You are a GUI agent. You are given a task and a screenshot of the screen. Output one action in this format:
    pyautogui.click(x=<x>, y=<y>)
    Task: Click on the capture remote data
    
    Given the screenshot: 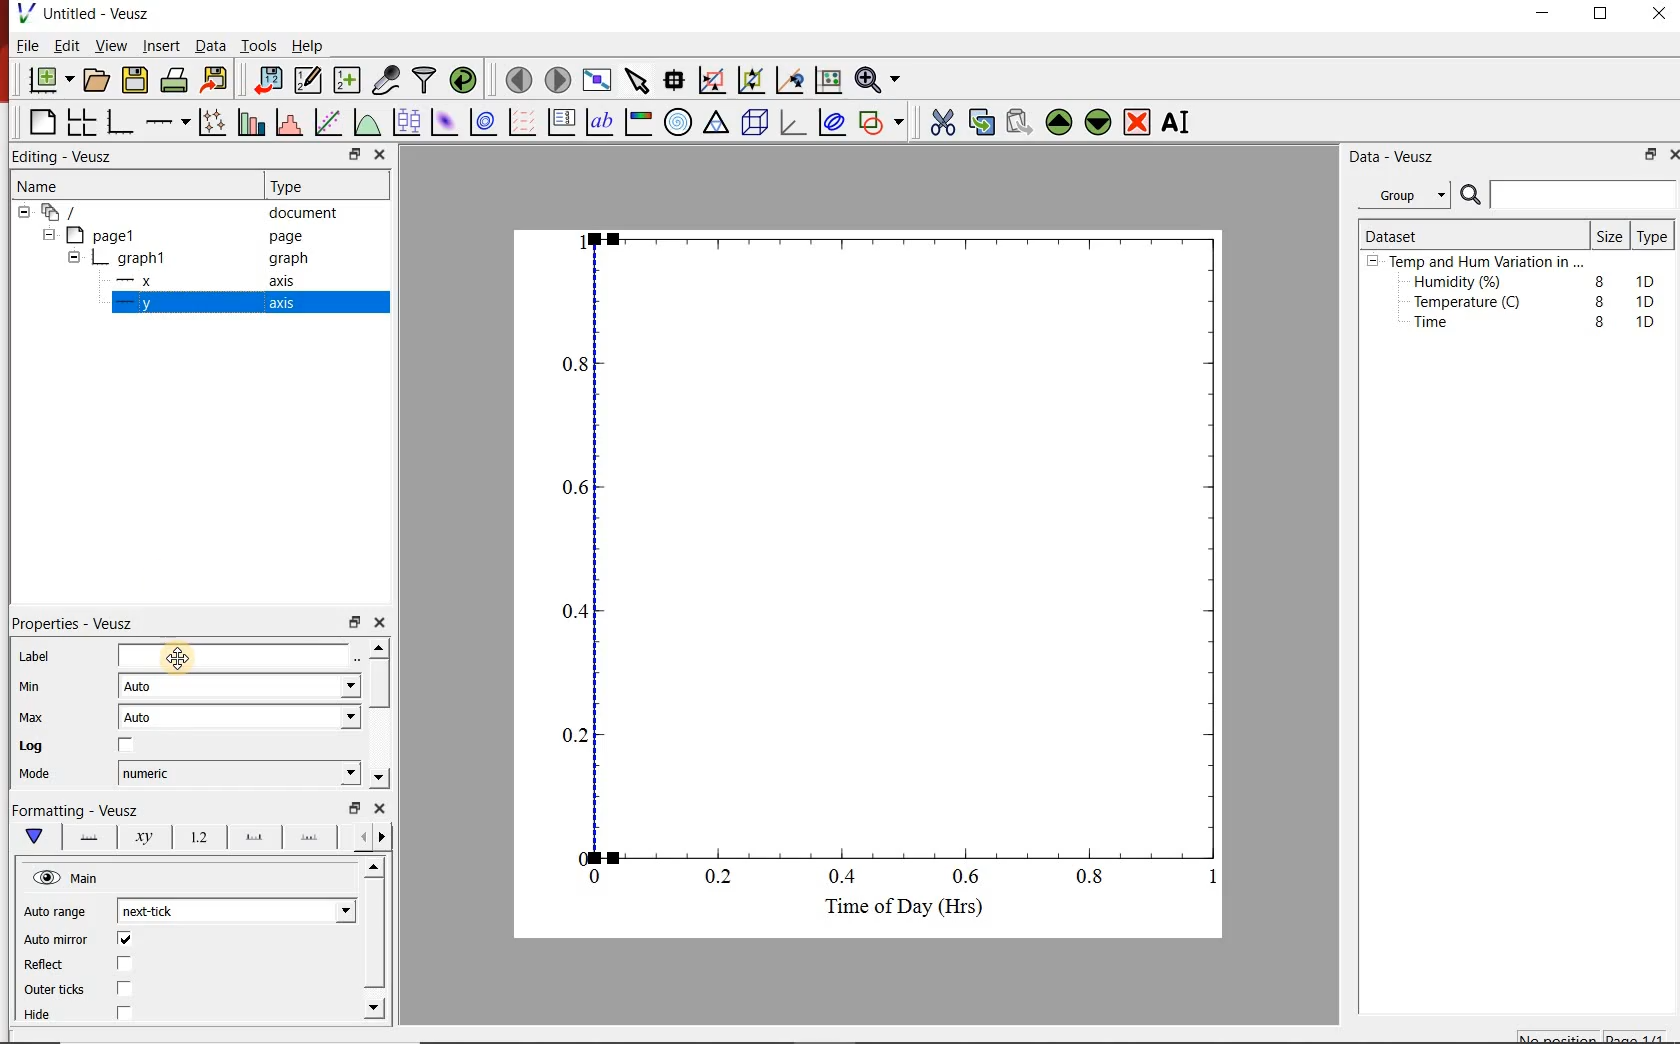 What is the action you would take?
    pyautogui.click(x=385, y=78)
    